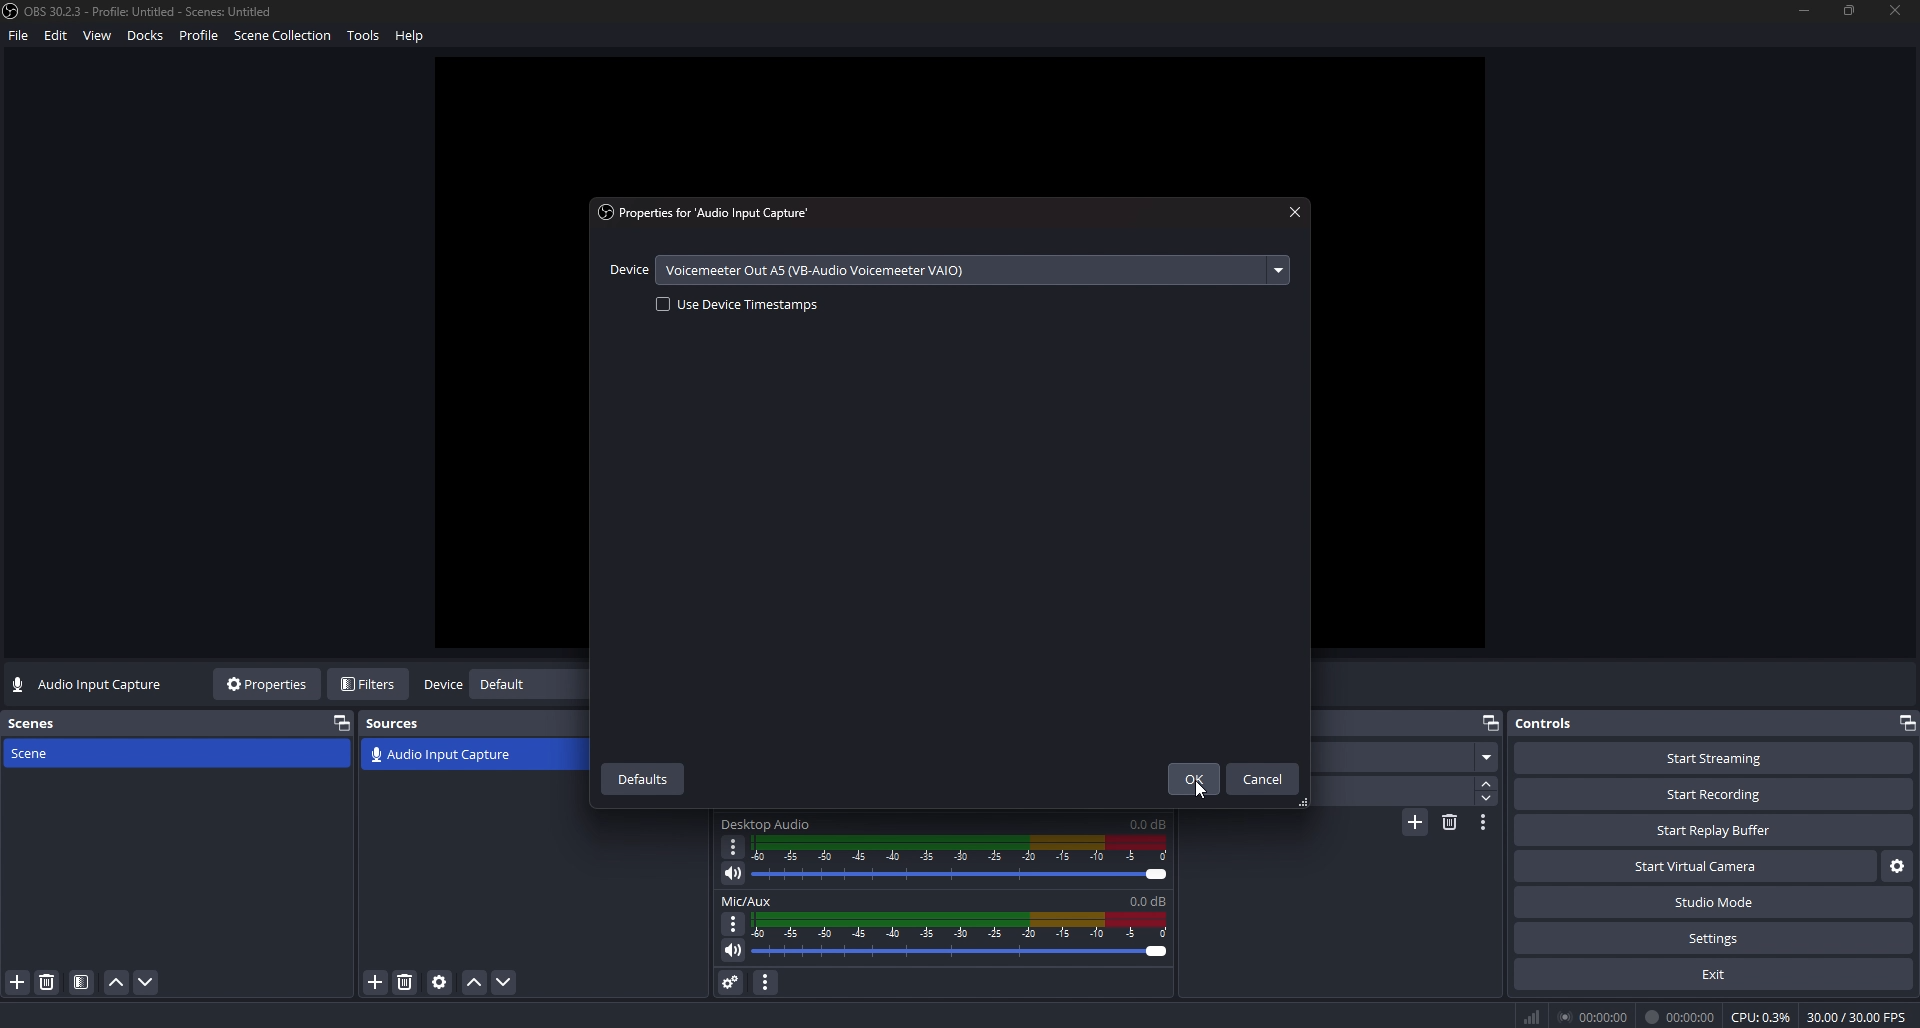  What do you see at coordinates (405, 982) in the screenshot?
I see `remove source` at bounding box center [405, 982].